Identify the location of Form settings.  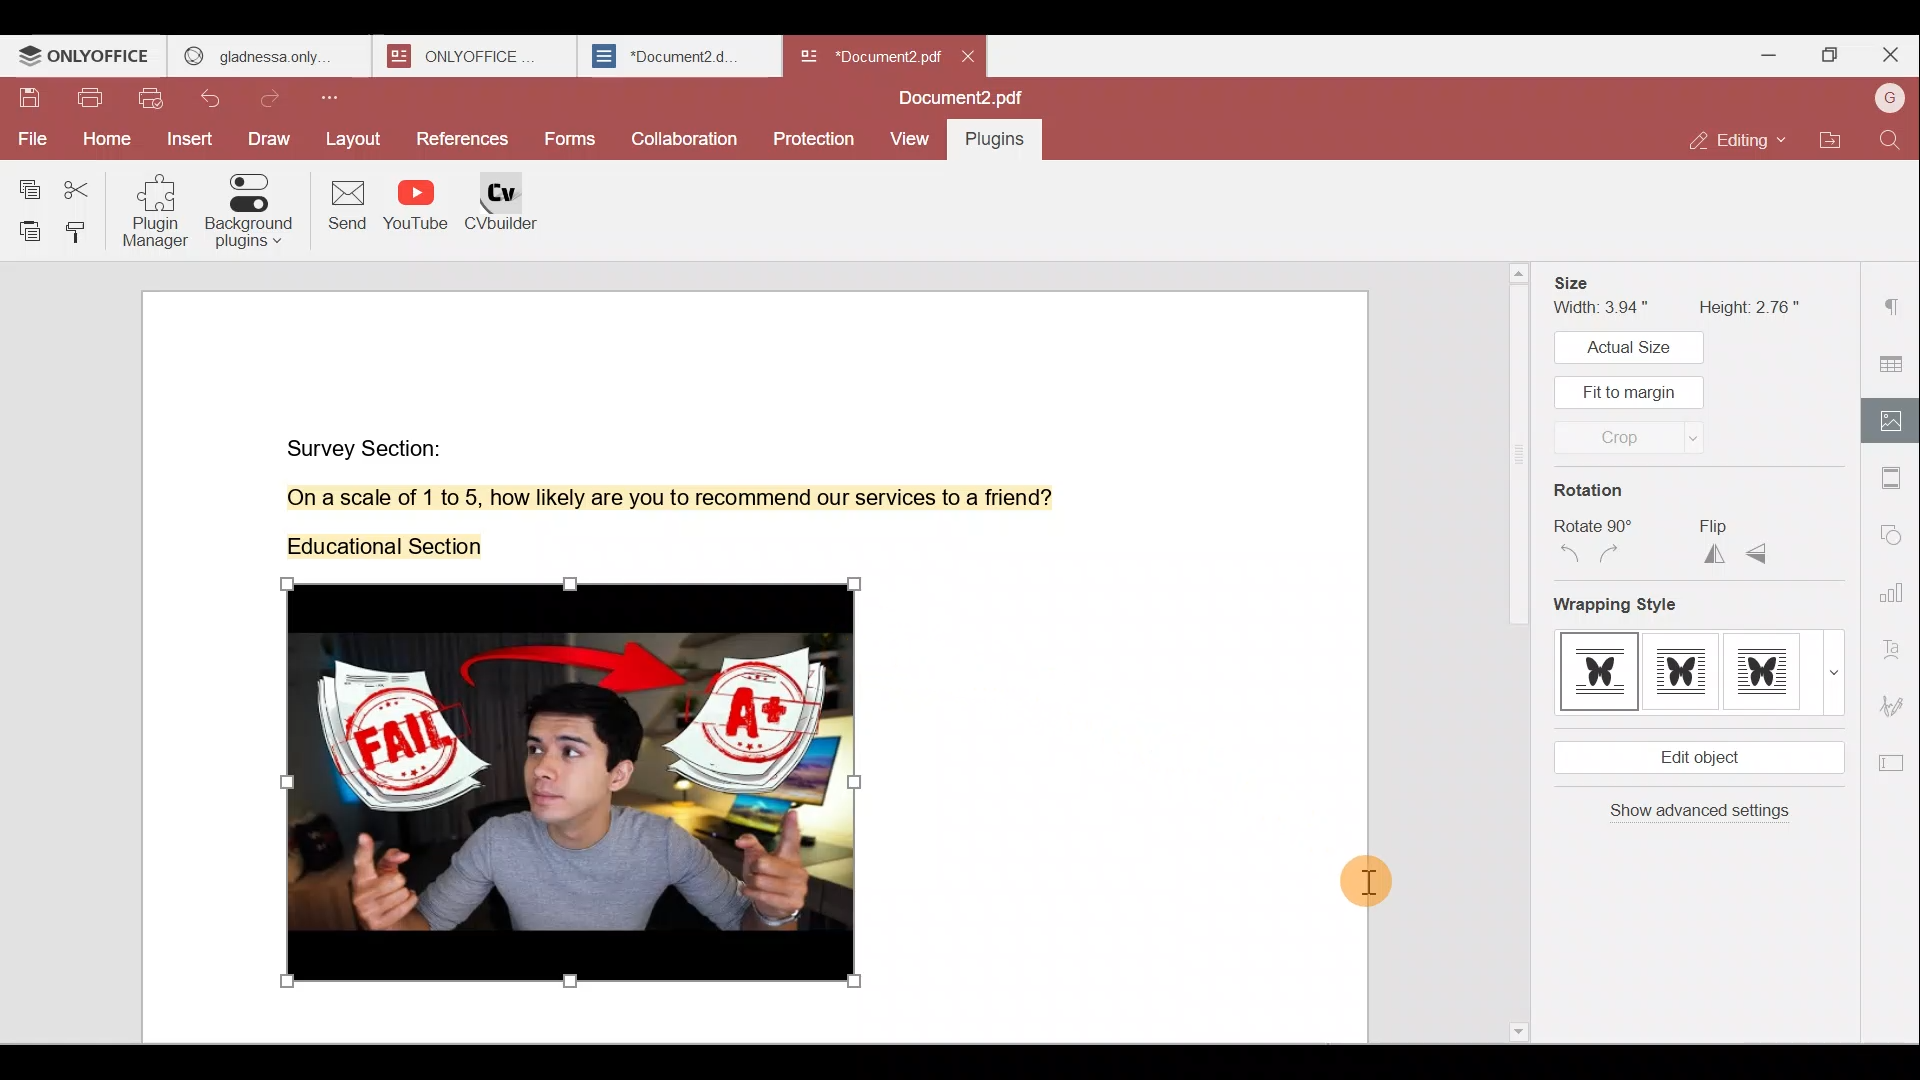
(1885, 763).